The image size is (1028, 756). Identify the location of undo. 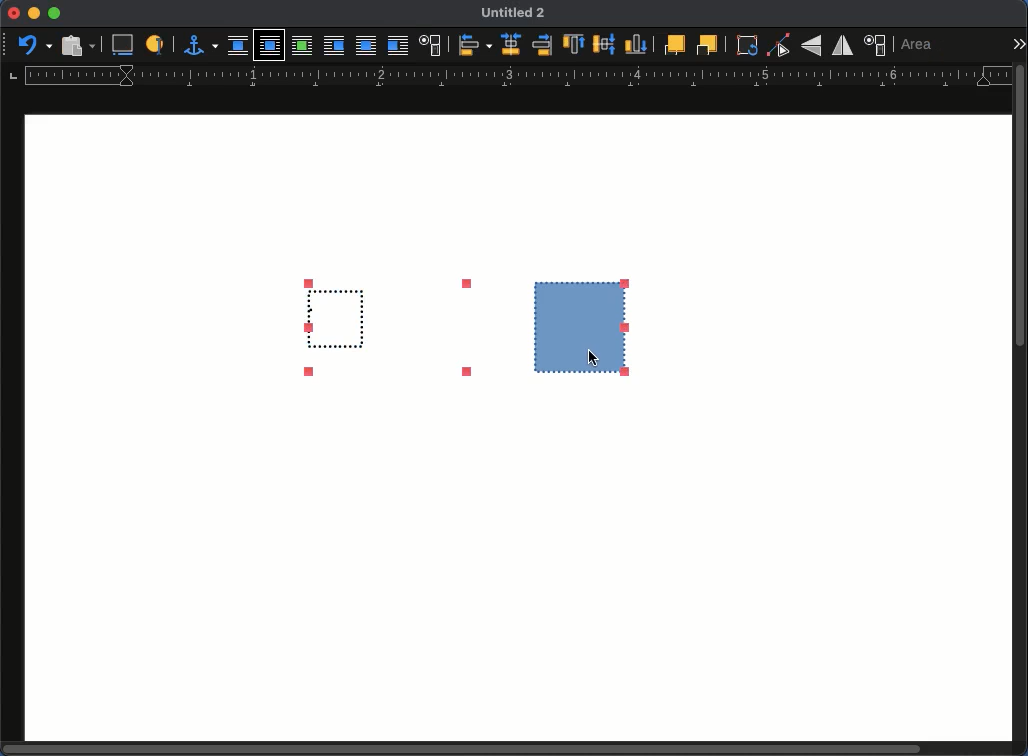
(35, 45).